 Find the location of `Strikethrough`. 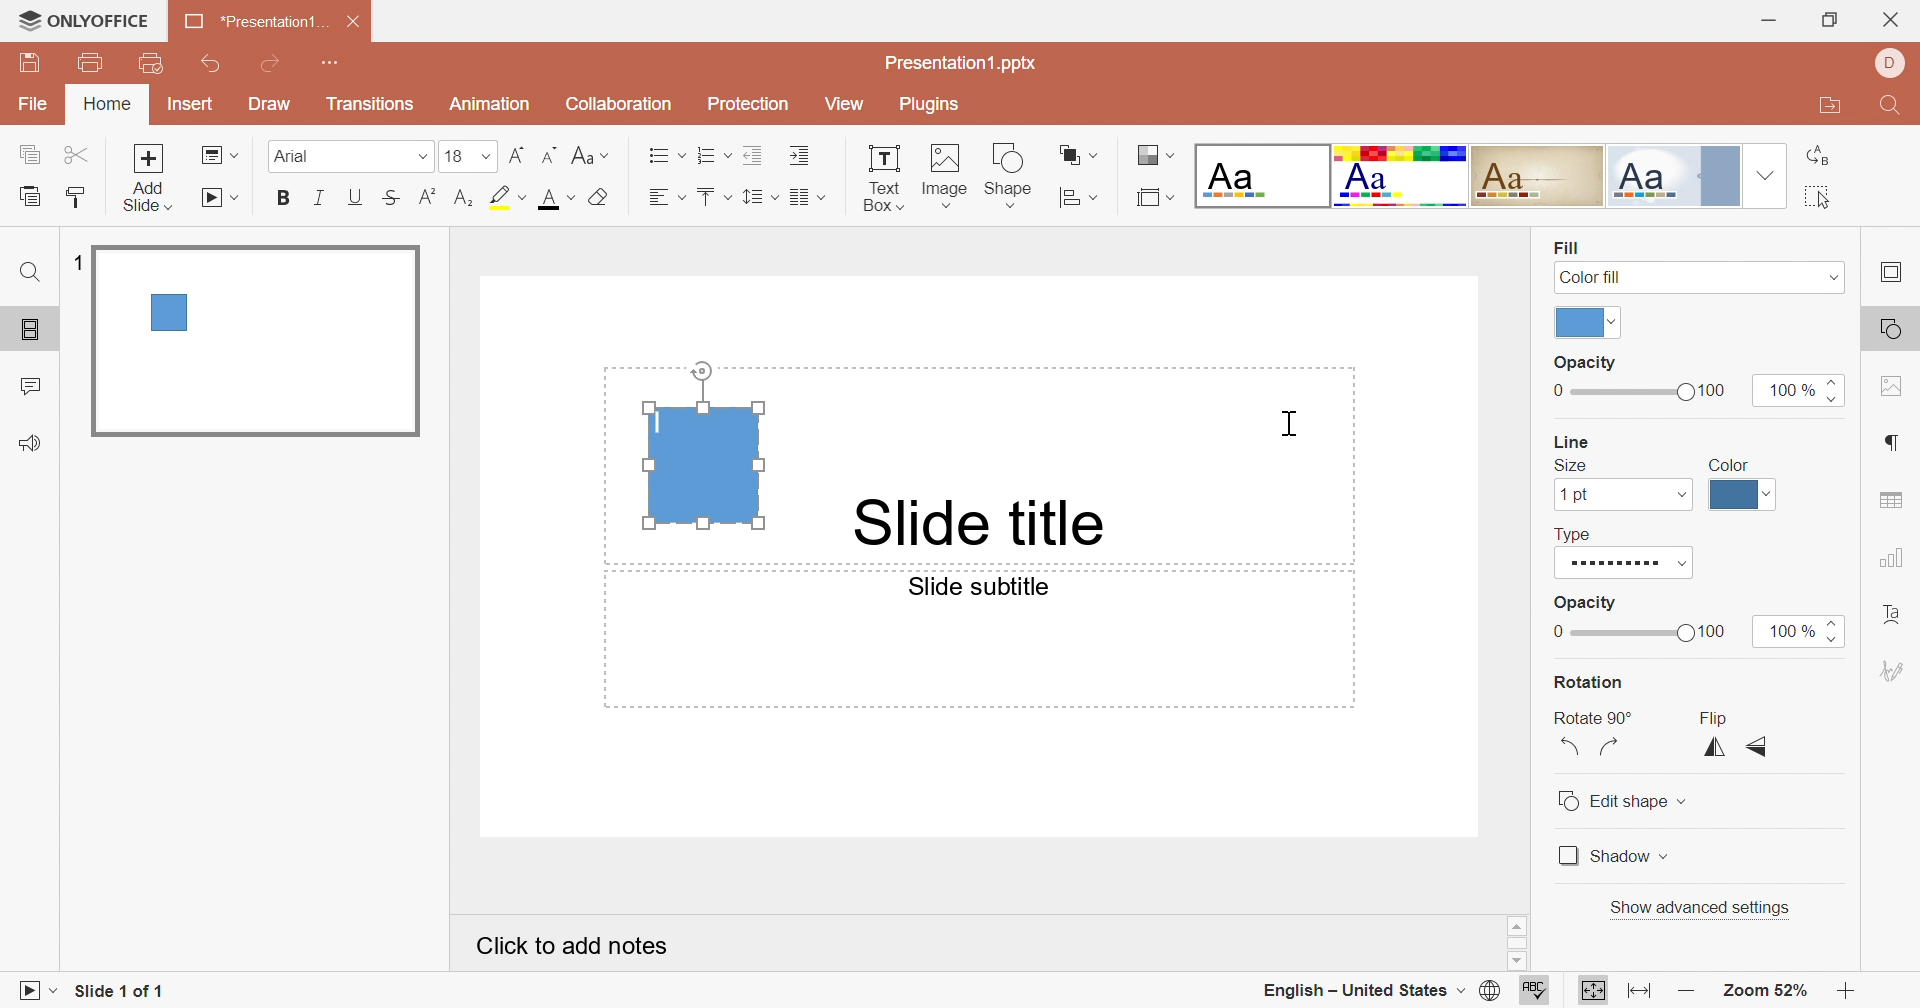

Strikethrough is located at coordinates (397, 197).